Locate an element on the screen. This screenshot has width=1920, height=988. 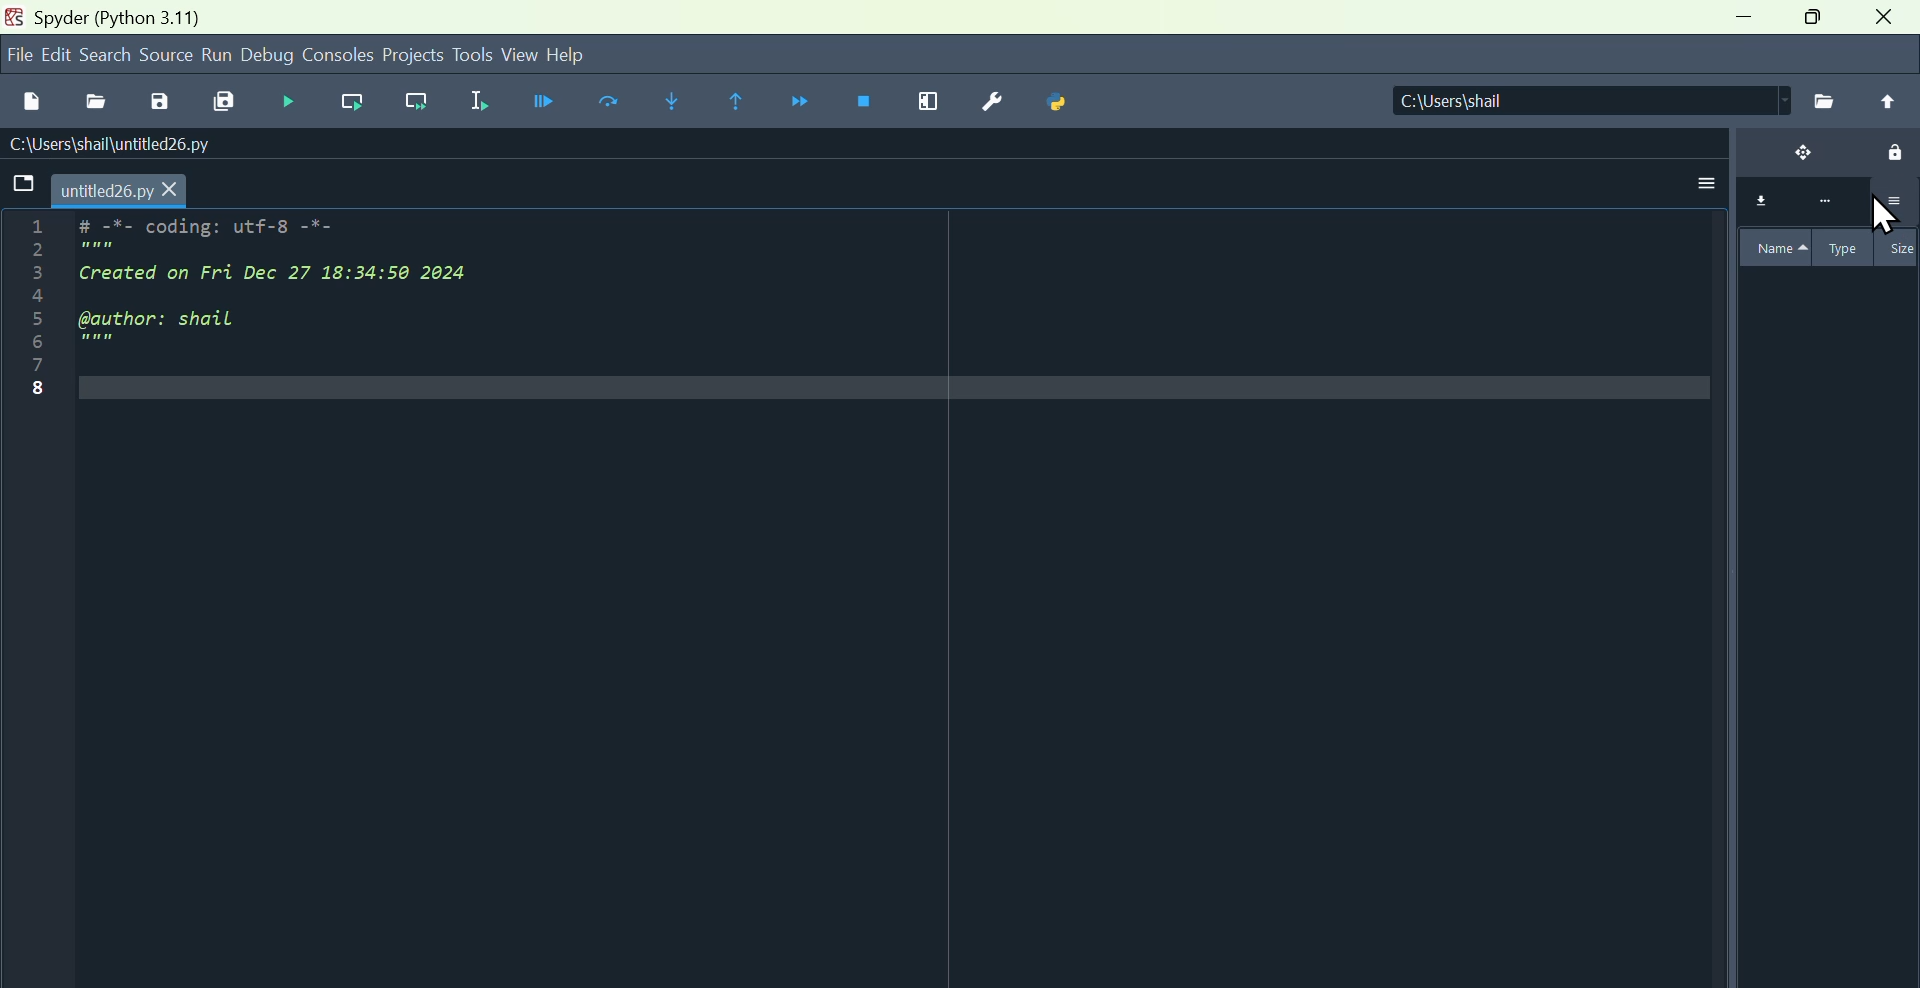
 is located at coordinates (116, 16).